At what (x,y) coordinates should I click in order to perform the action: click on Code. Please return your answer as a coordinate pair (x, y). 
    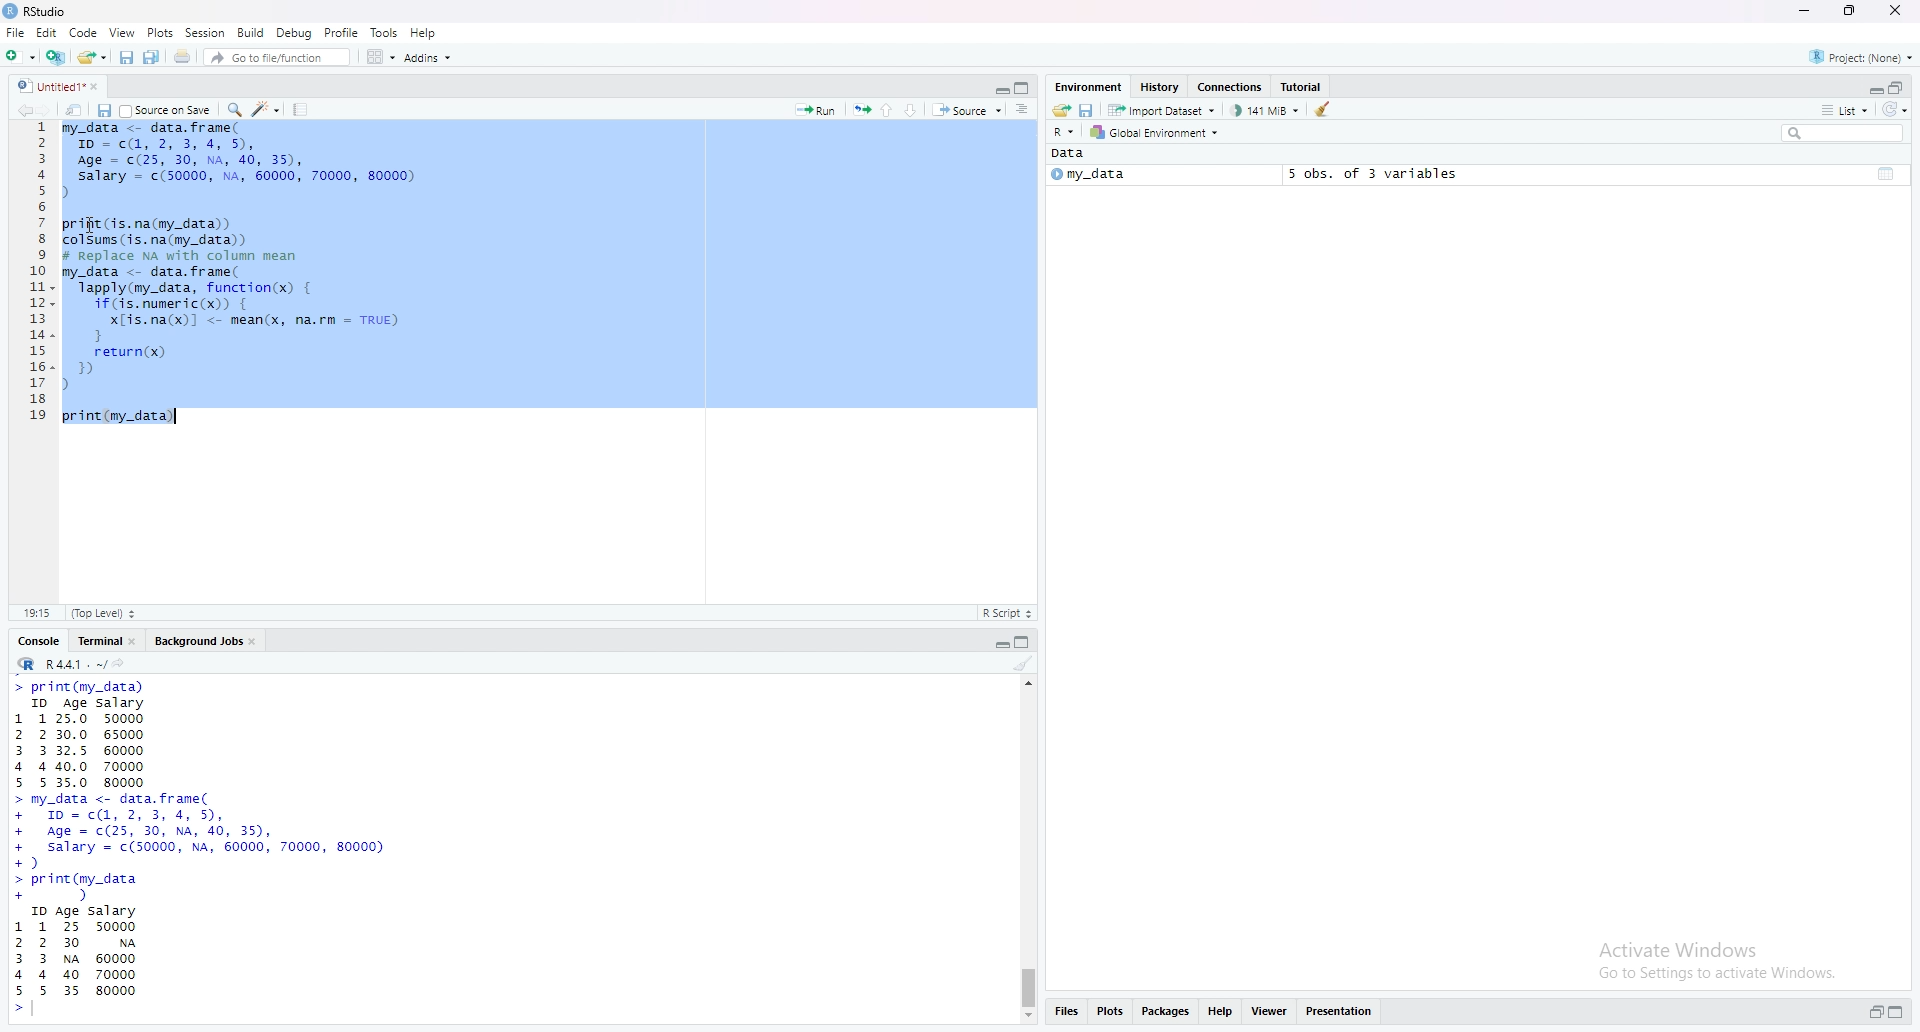
    Looking at the image, I should click on (85, 33).